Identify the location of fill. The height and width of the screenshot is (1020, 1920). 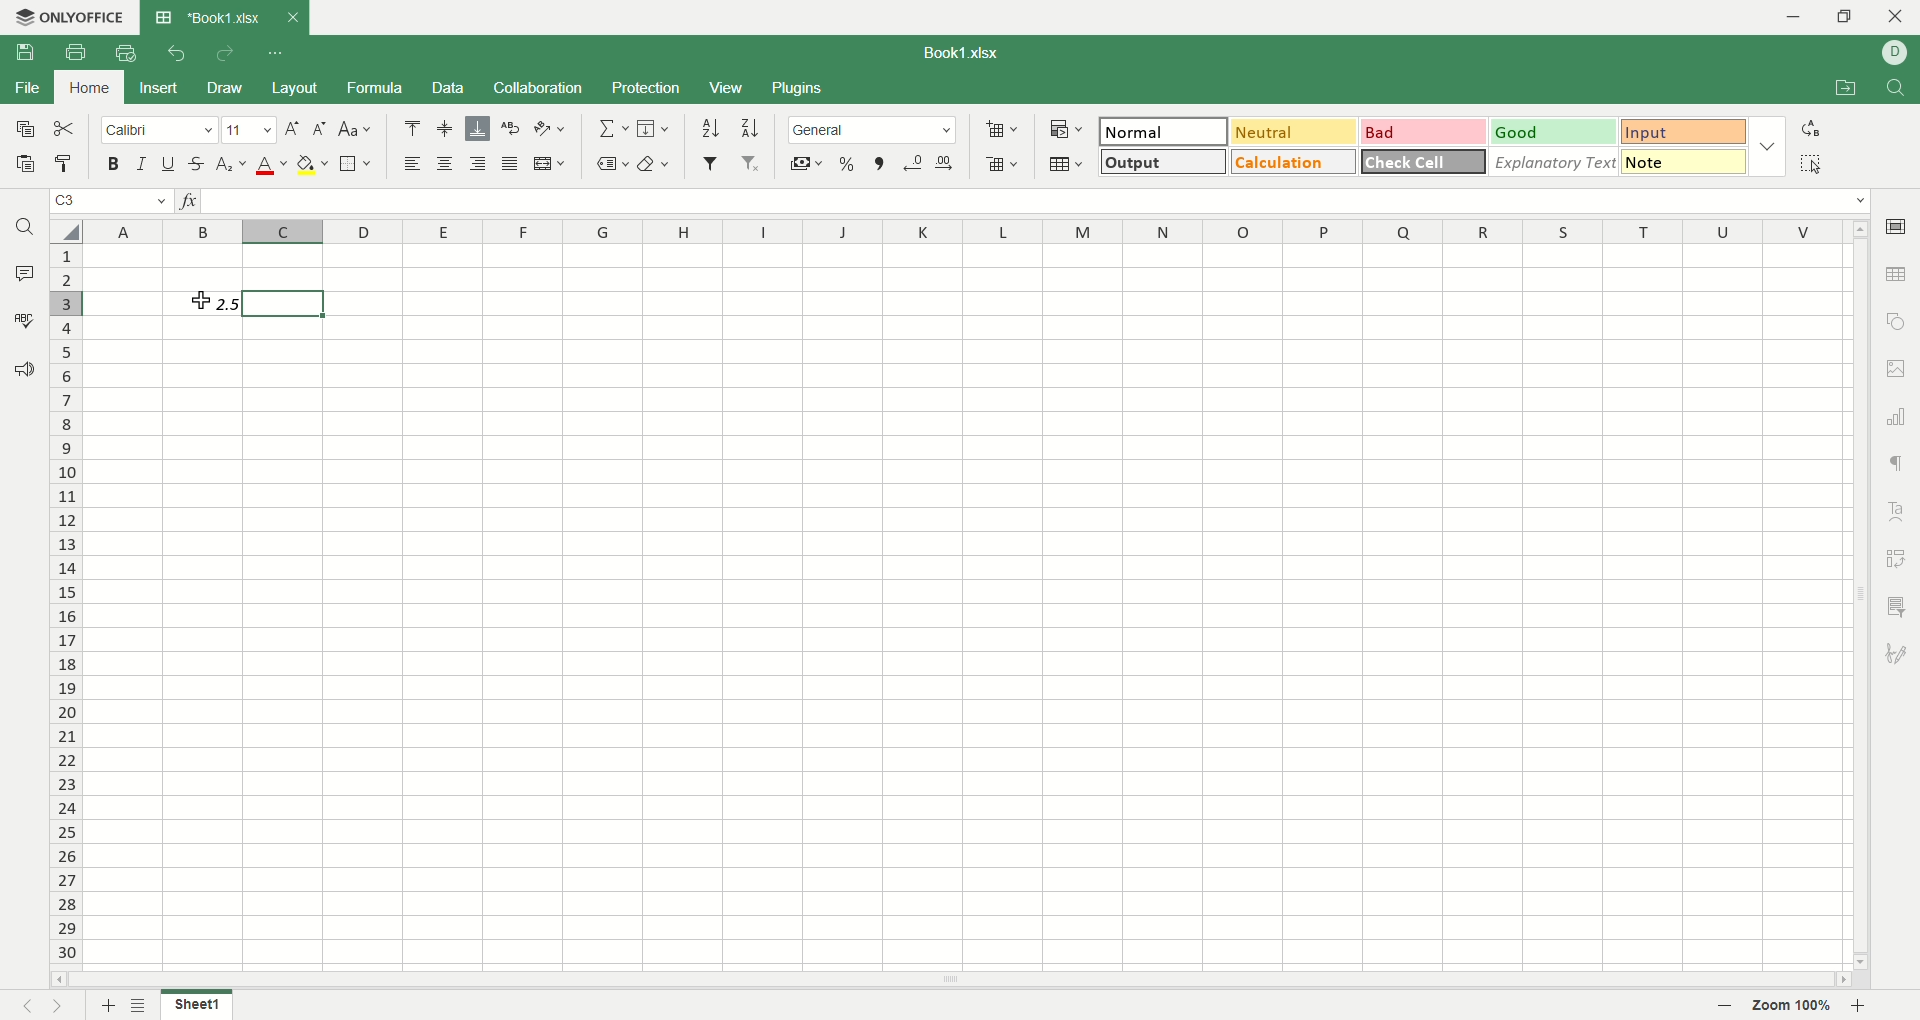
(656, 127).